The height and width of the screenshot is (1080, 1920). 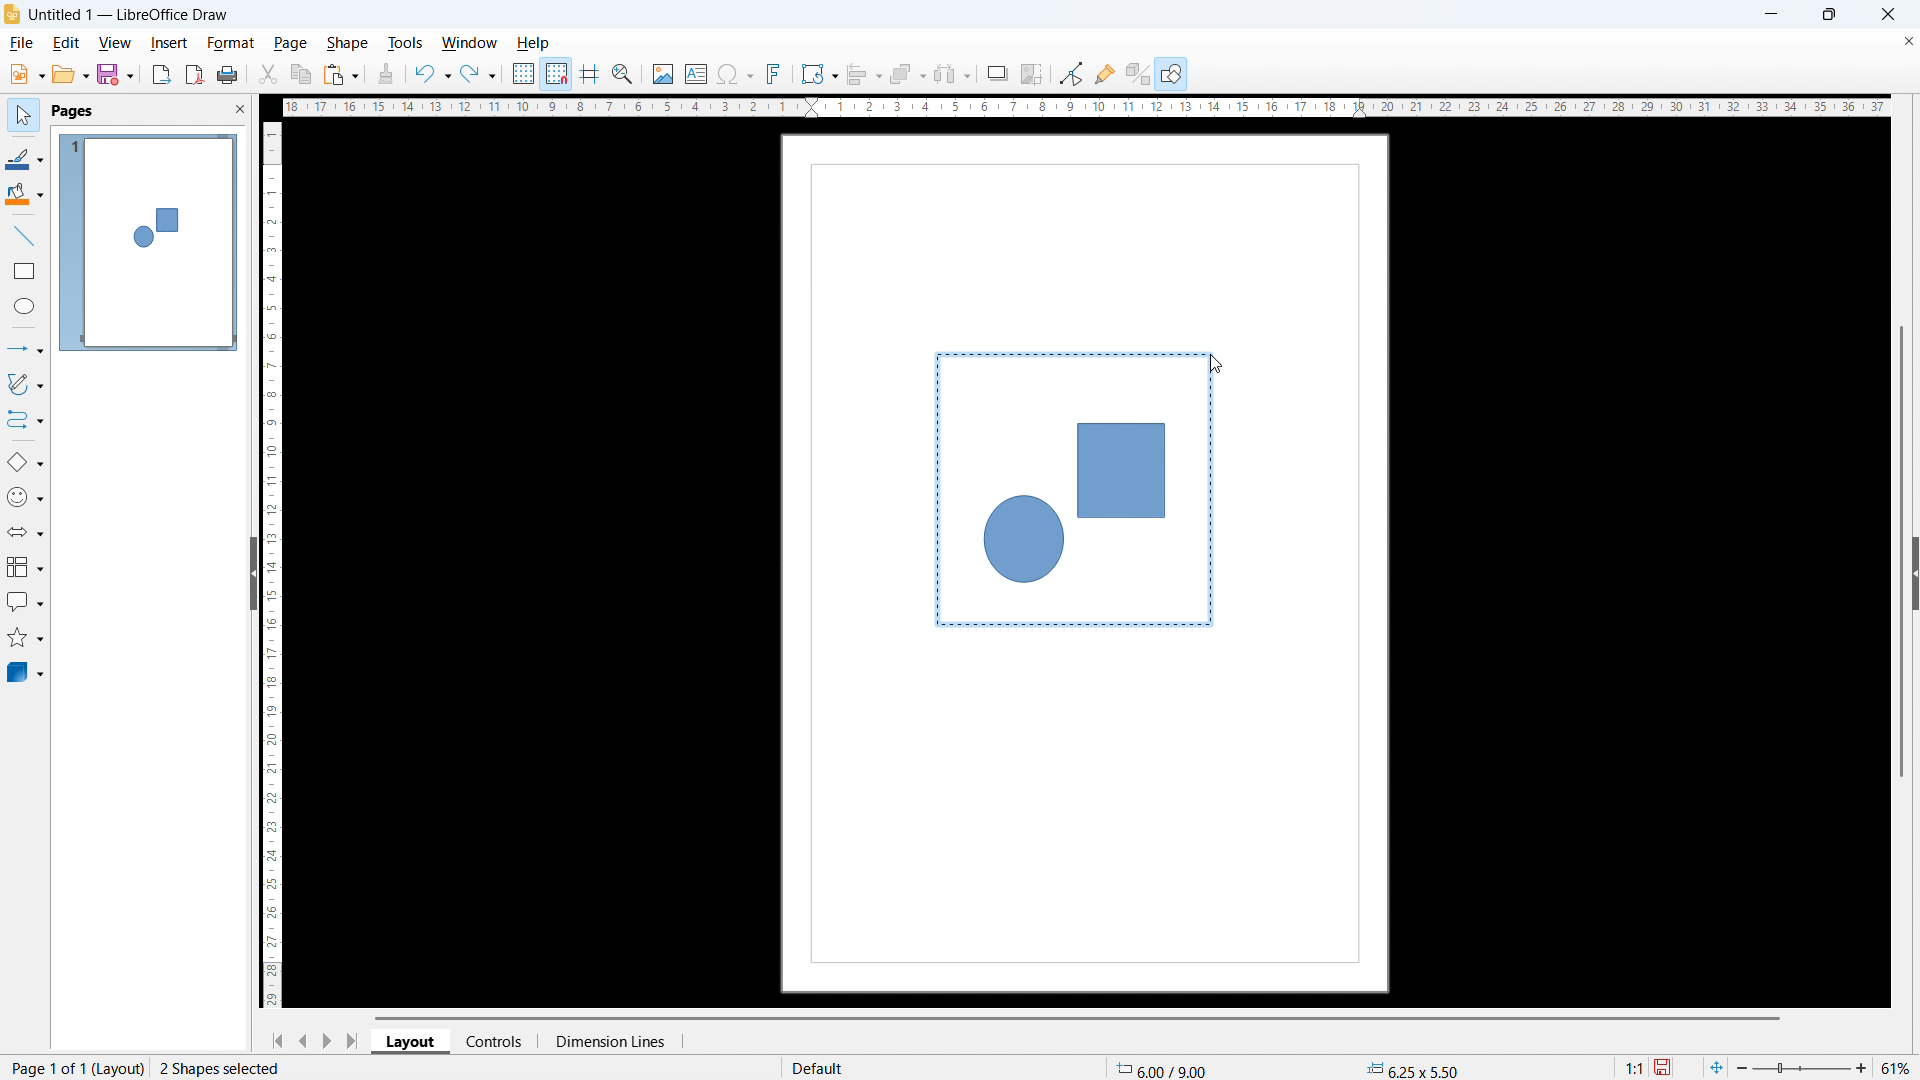 I want to click on line, so click(x=25, y=236).